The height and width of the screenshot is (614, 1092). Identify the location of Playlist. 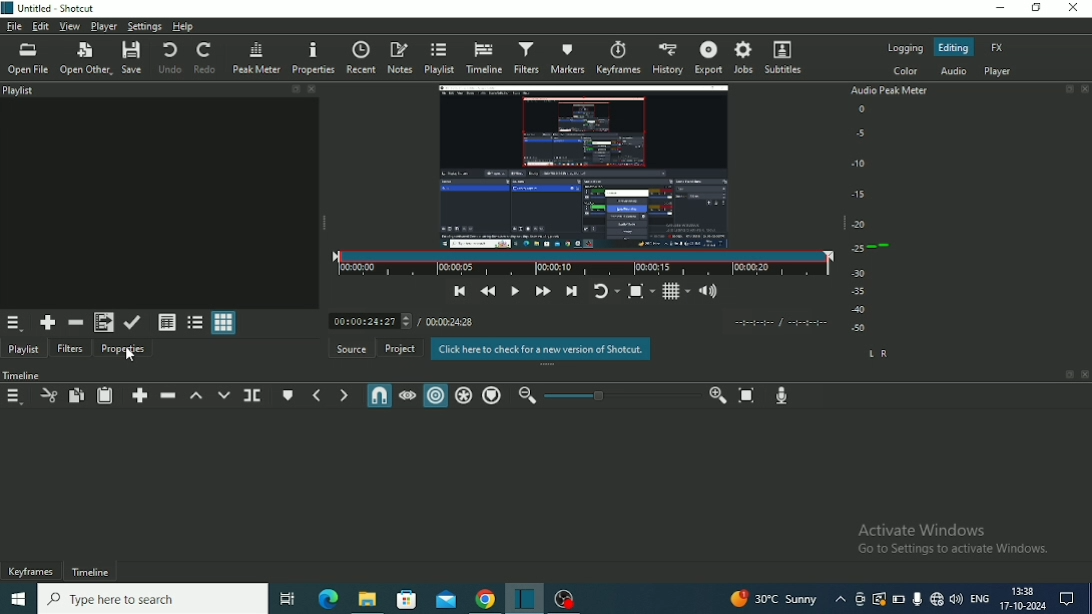
(23, 350).